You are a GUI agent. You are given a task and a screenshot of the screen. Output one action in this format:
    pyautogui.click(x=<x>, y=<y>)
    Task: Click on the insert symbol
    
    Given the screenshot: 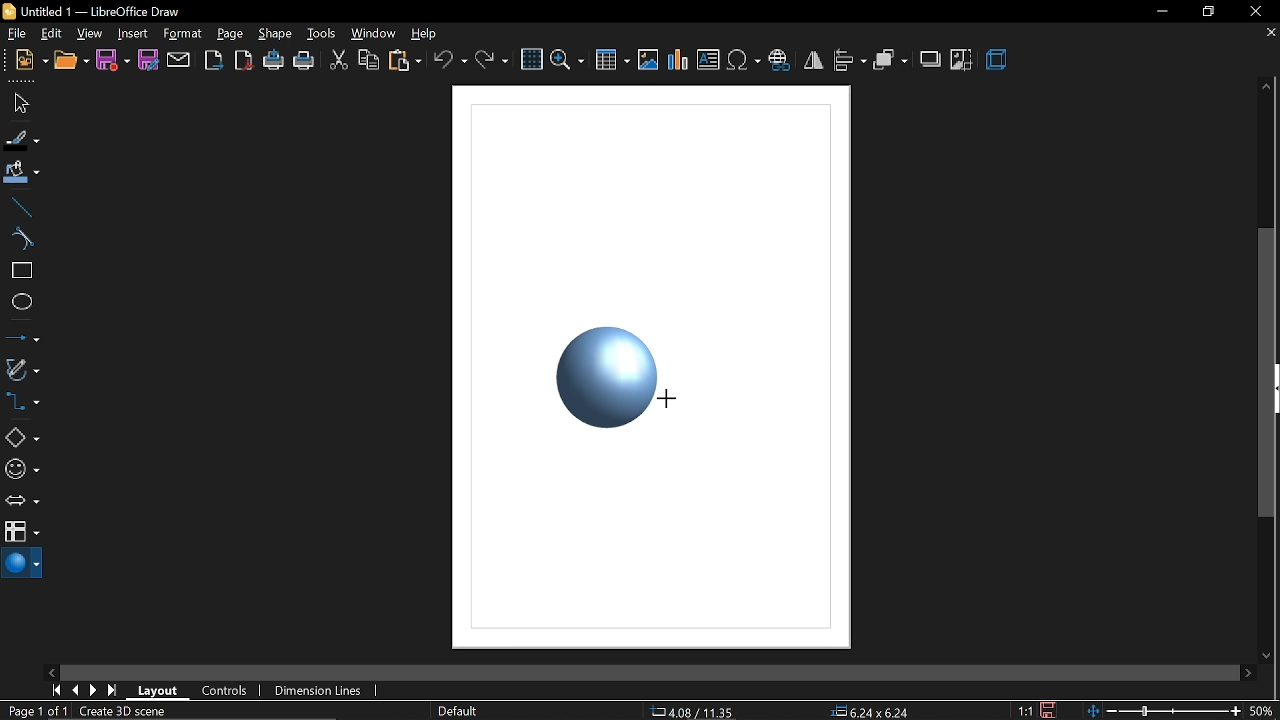 What is the action you would take?
    pyautogui.click(x=743, y=60)
    